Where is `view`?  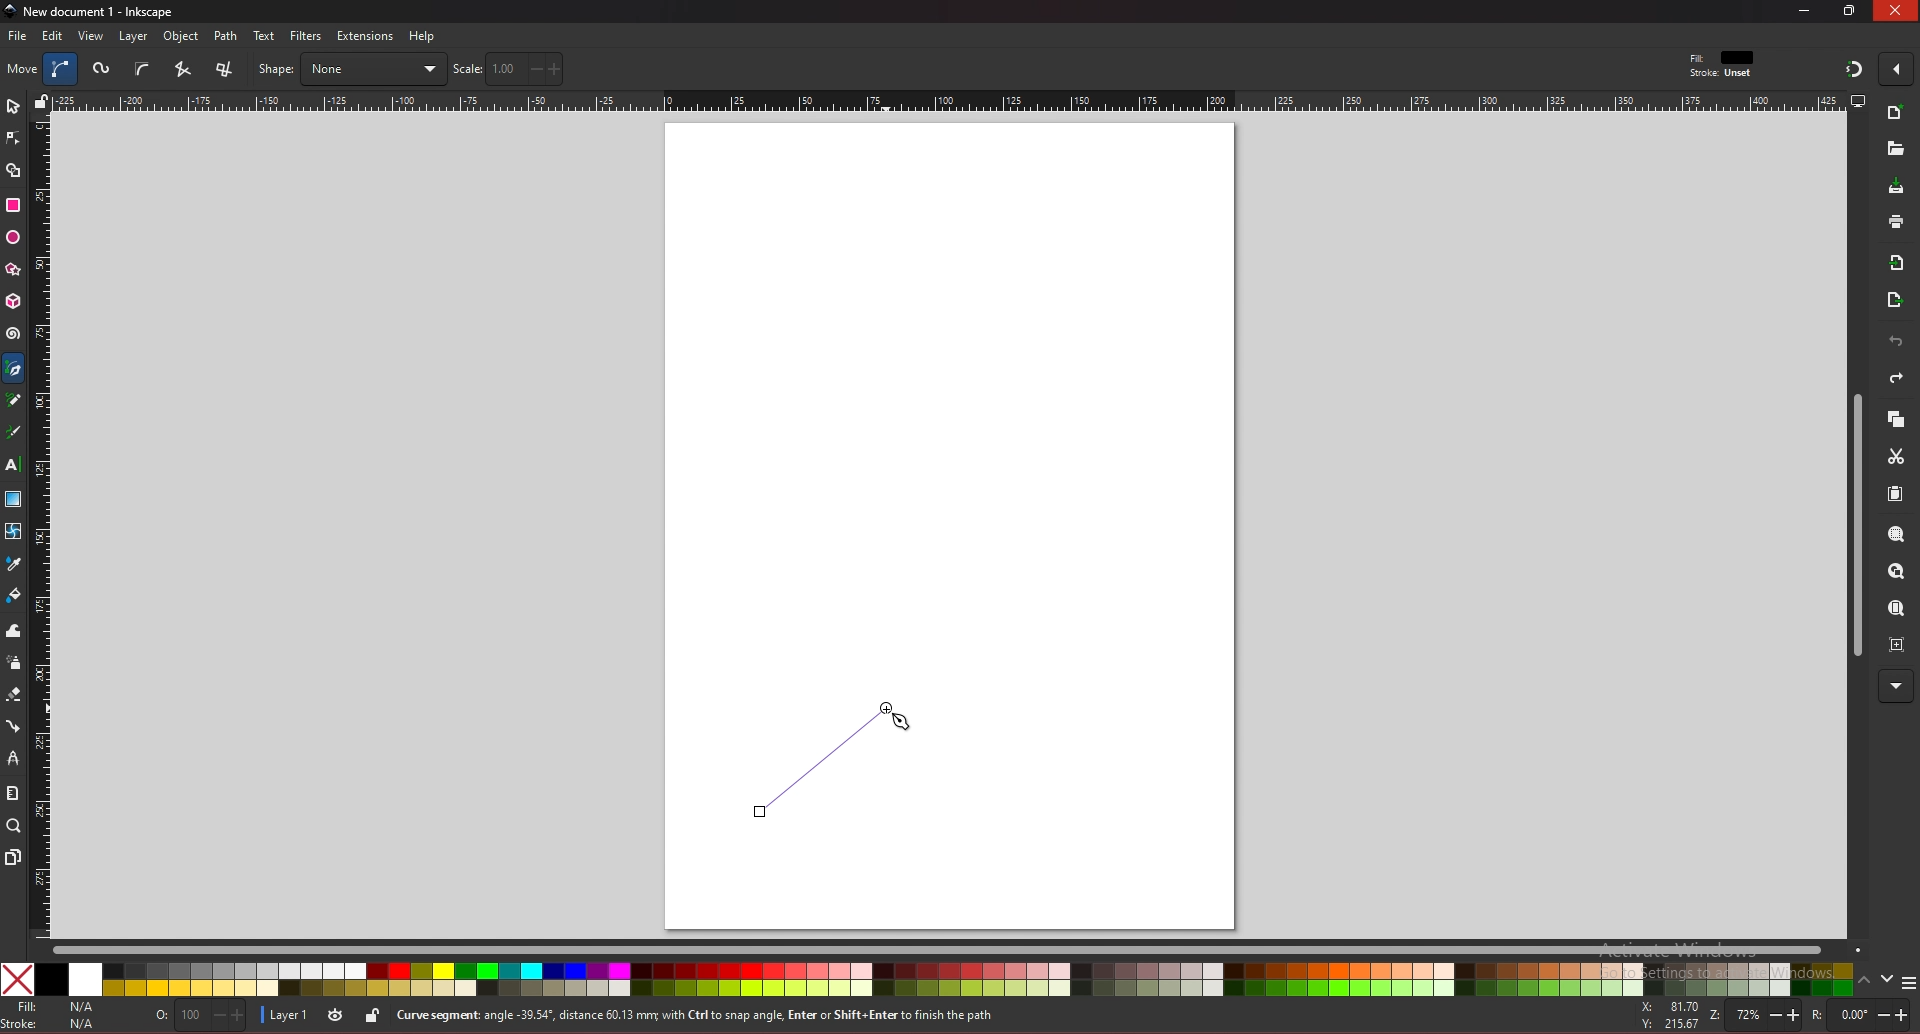 view is located at coordinates (92, 36).